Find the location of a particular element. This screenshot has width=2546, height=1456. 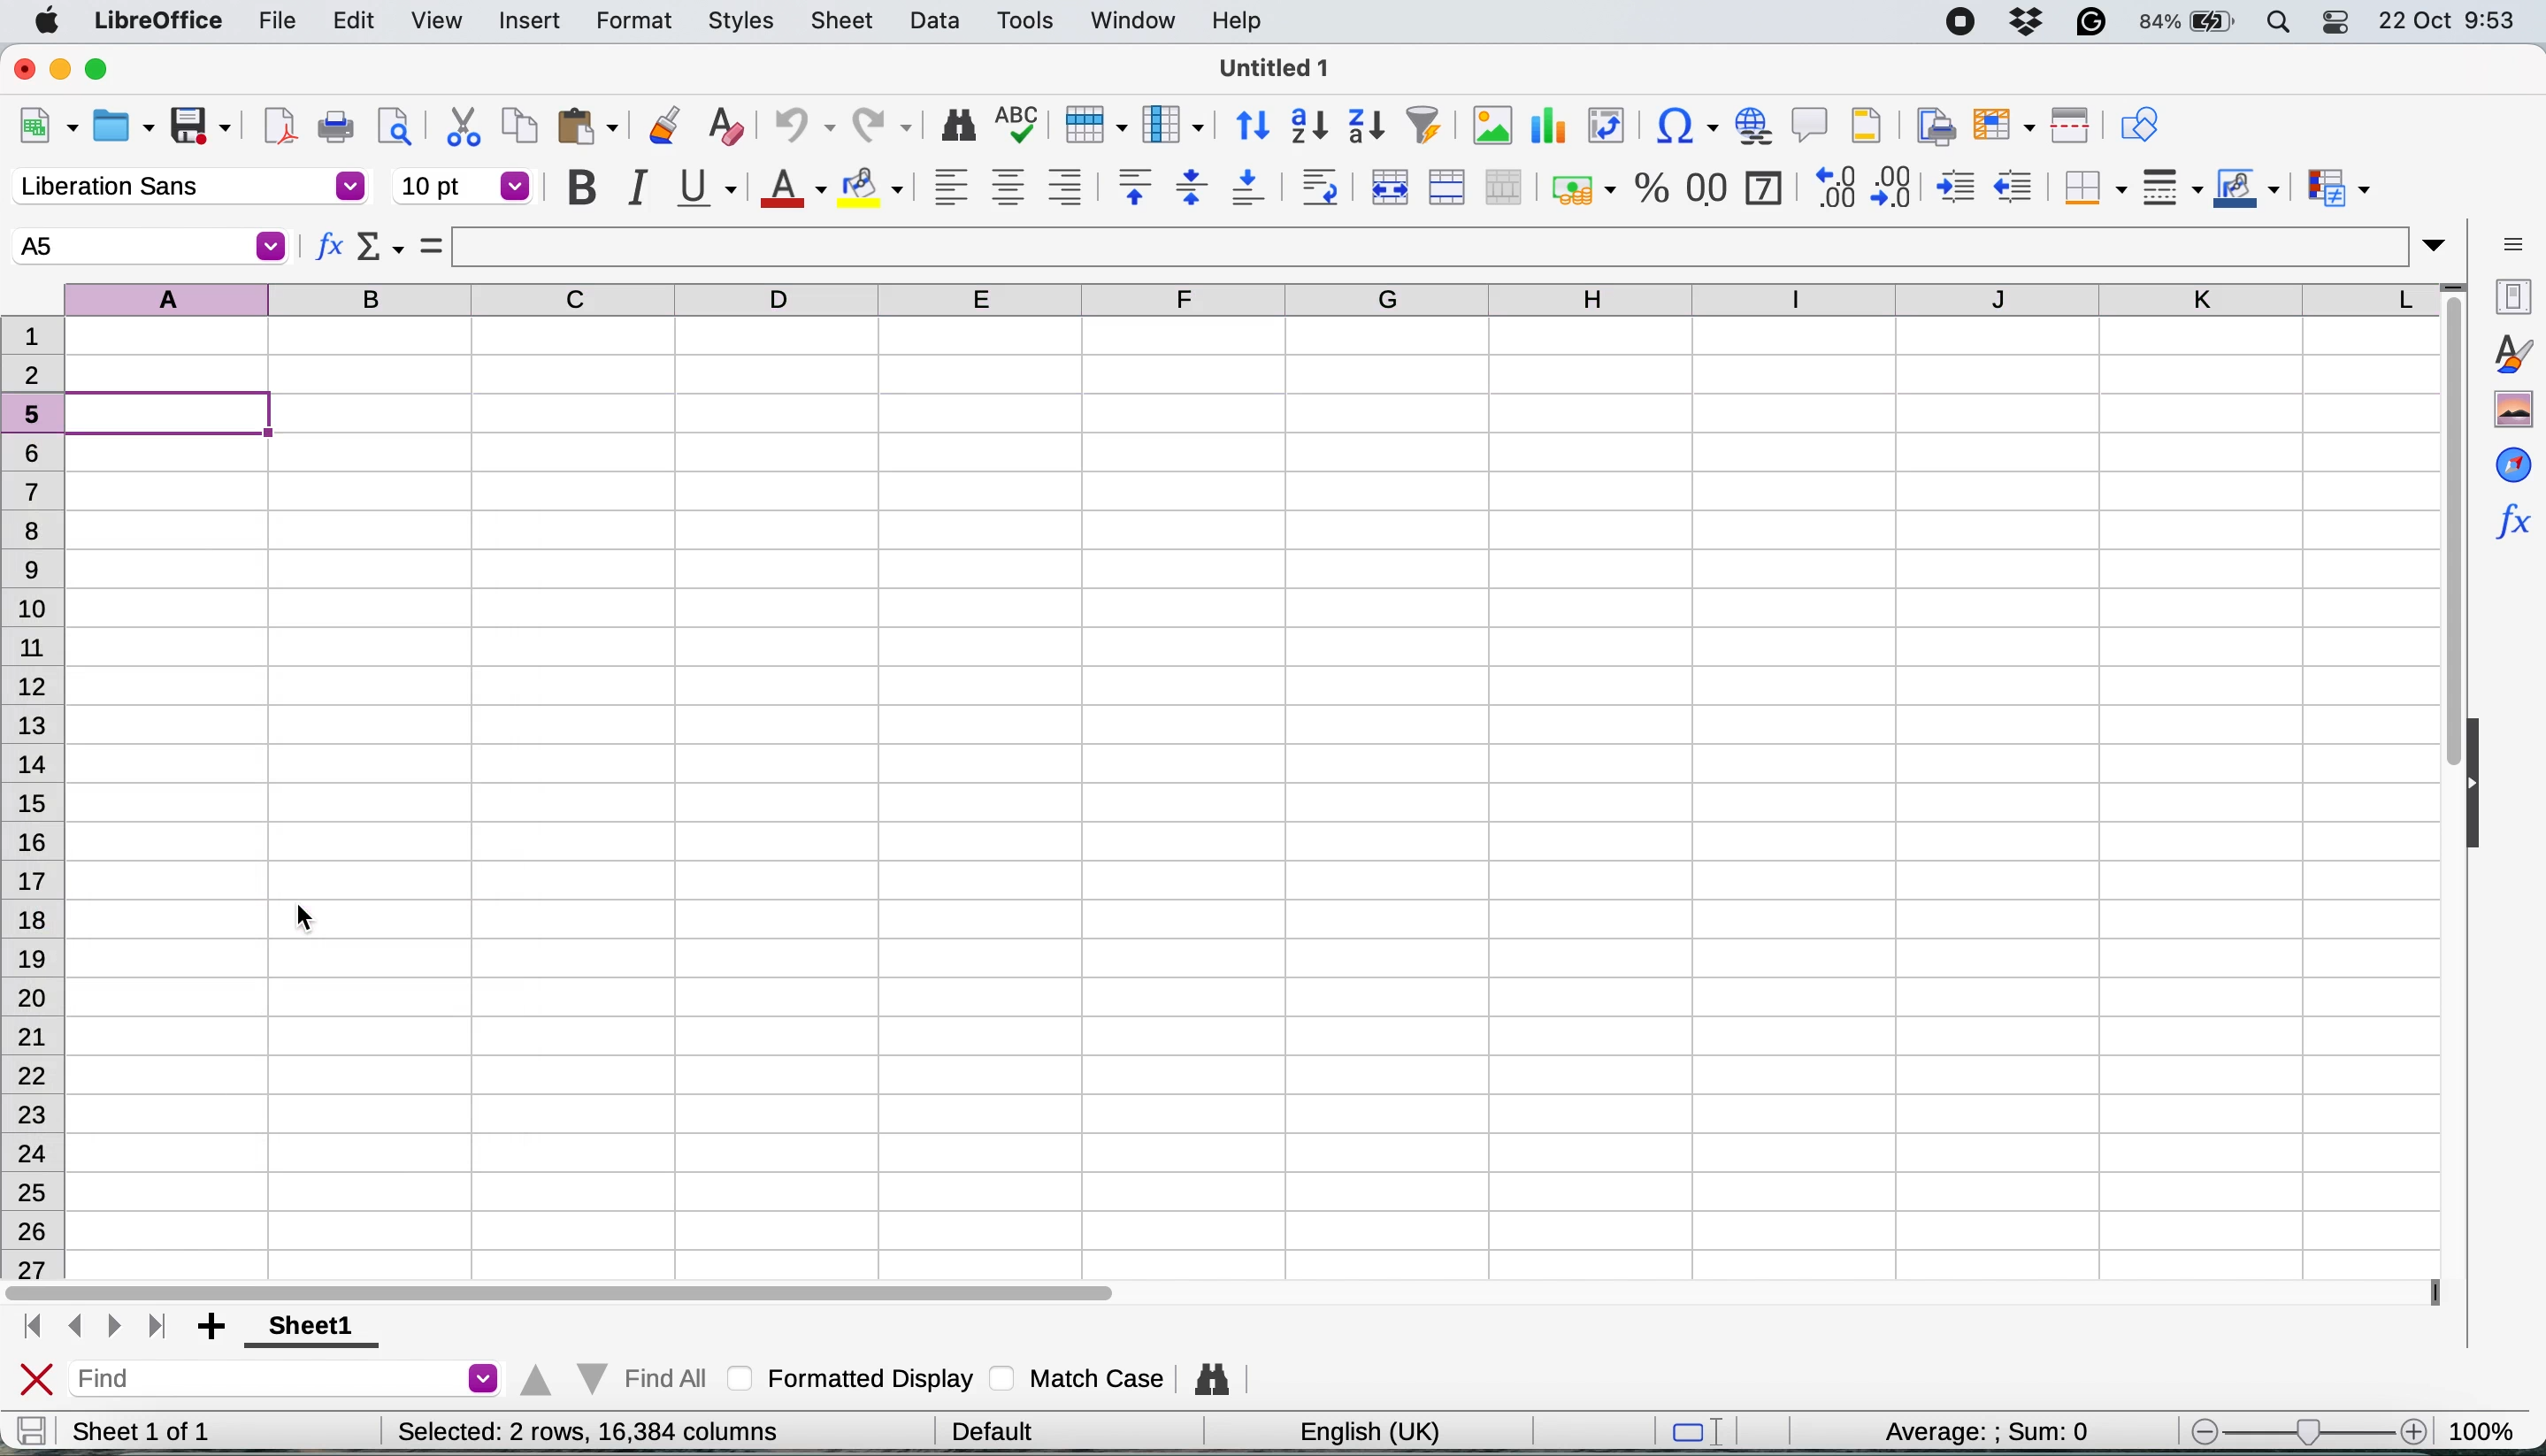

decrease indent is located at coordinates (2017, 185).